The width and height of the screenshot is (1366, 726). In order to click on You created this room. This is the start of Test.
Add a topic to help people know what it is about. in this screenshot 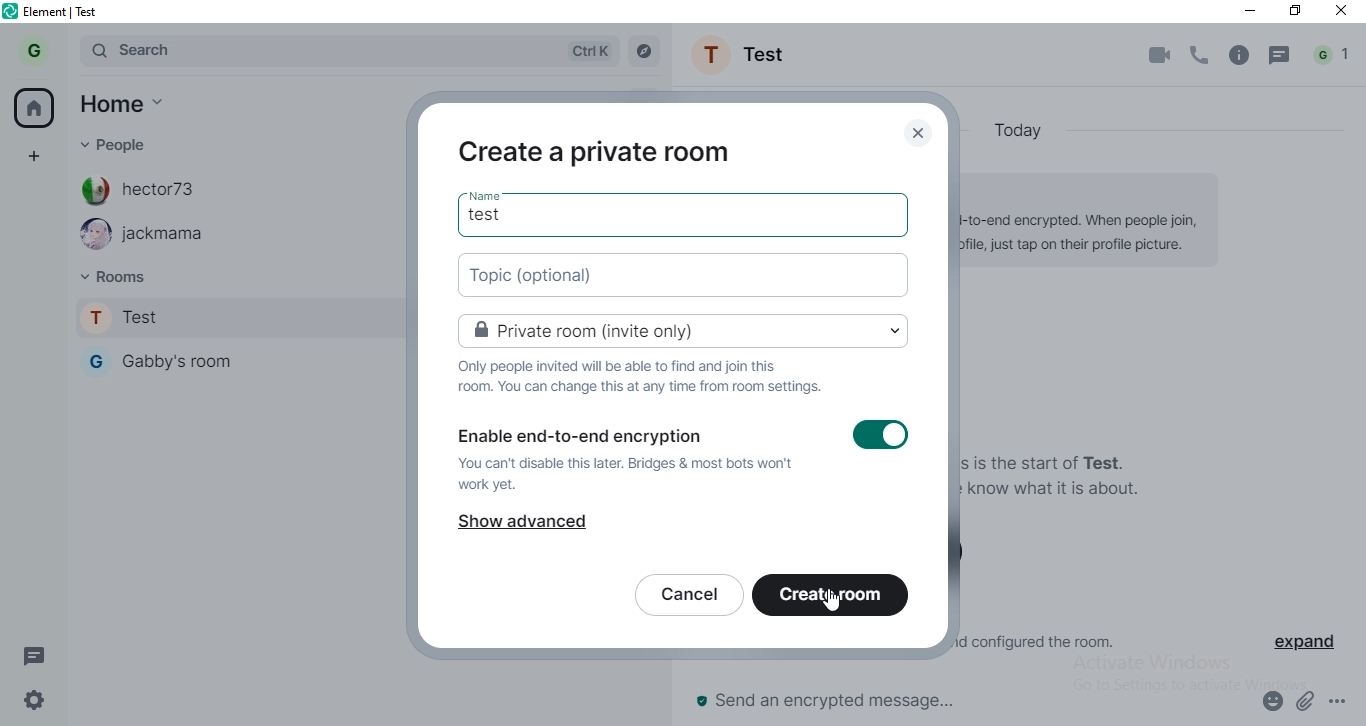, I will do `click(1059, 471)`.